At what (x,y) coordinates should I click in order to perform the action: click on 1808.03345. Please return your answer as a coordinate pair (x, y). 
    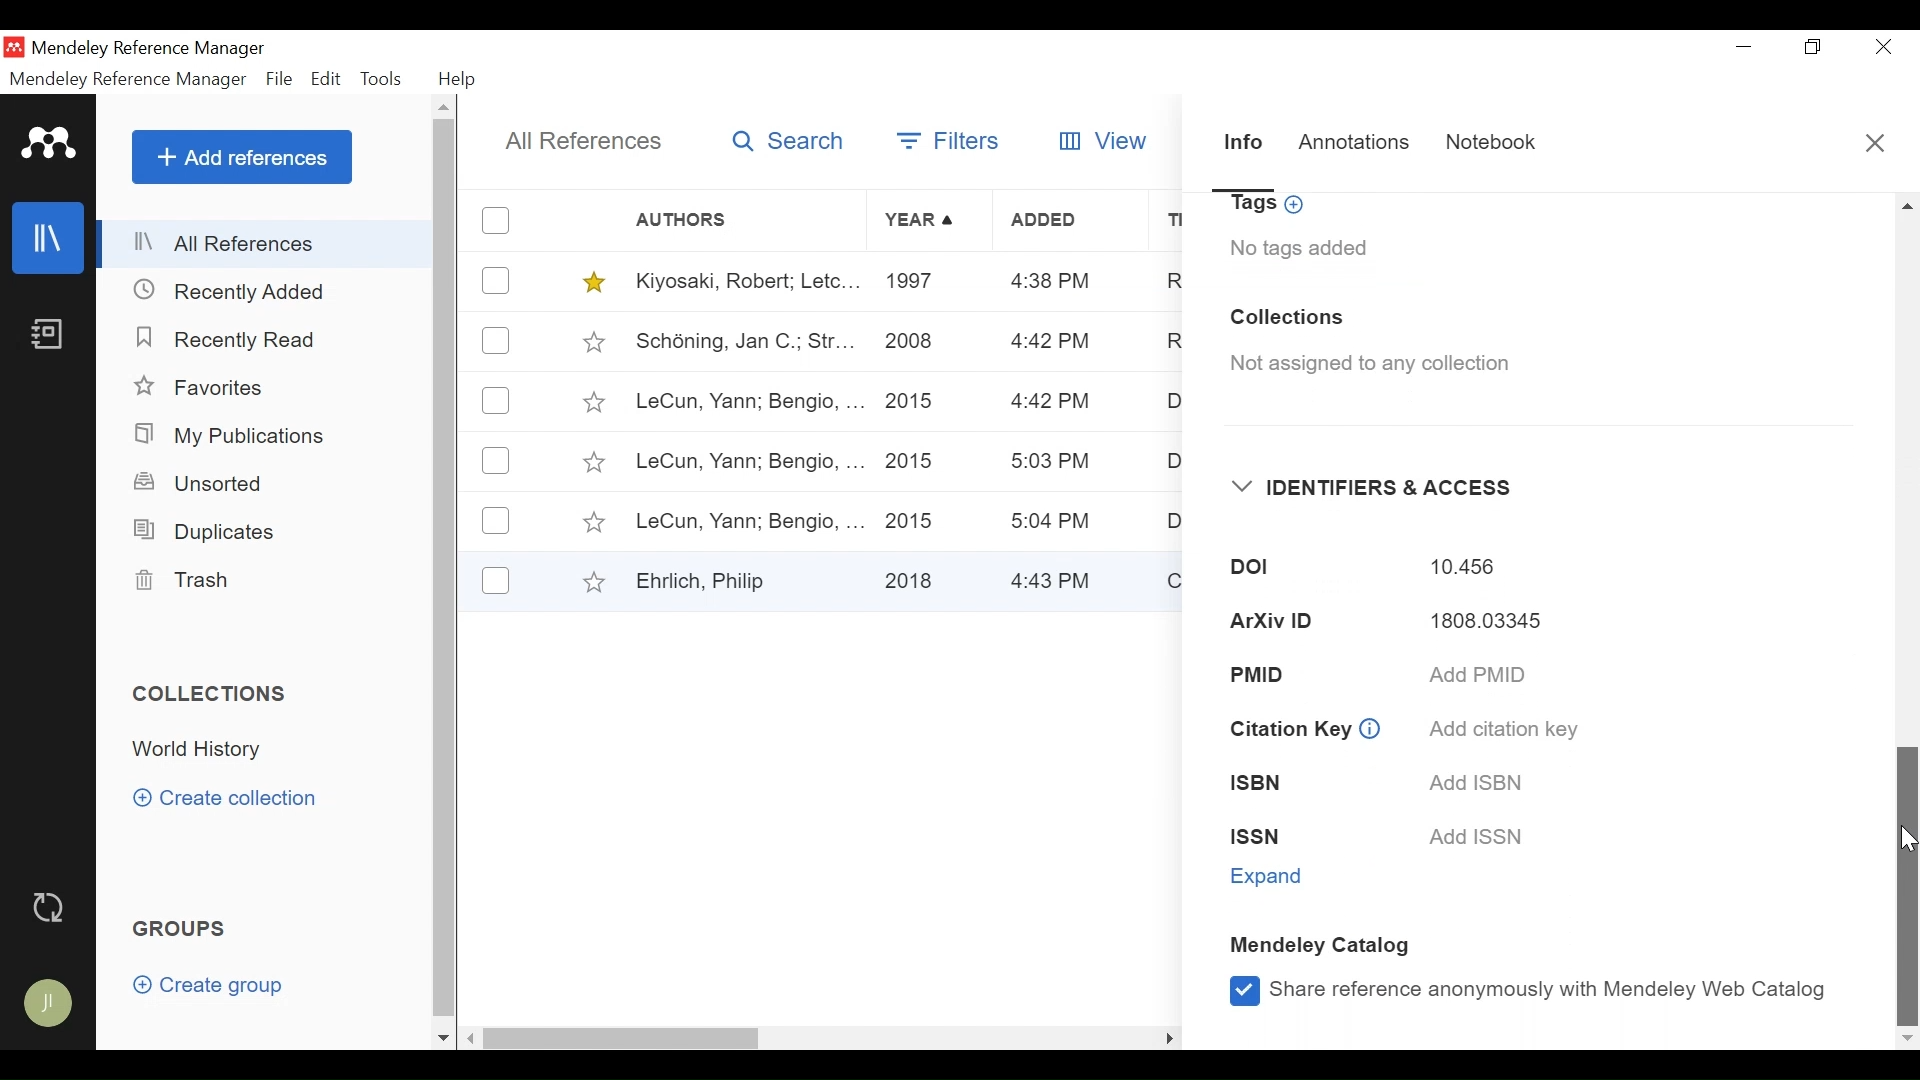
    Looking at the image, I should click on (1473, 624).